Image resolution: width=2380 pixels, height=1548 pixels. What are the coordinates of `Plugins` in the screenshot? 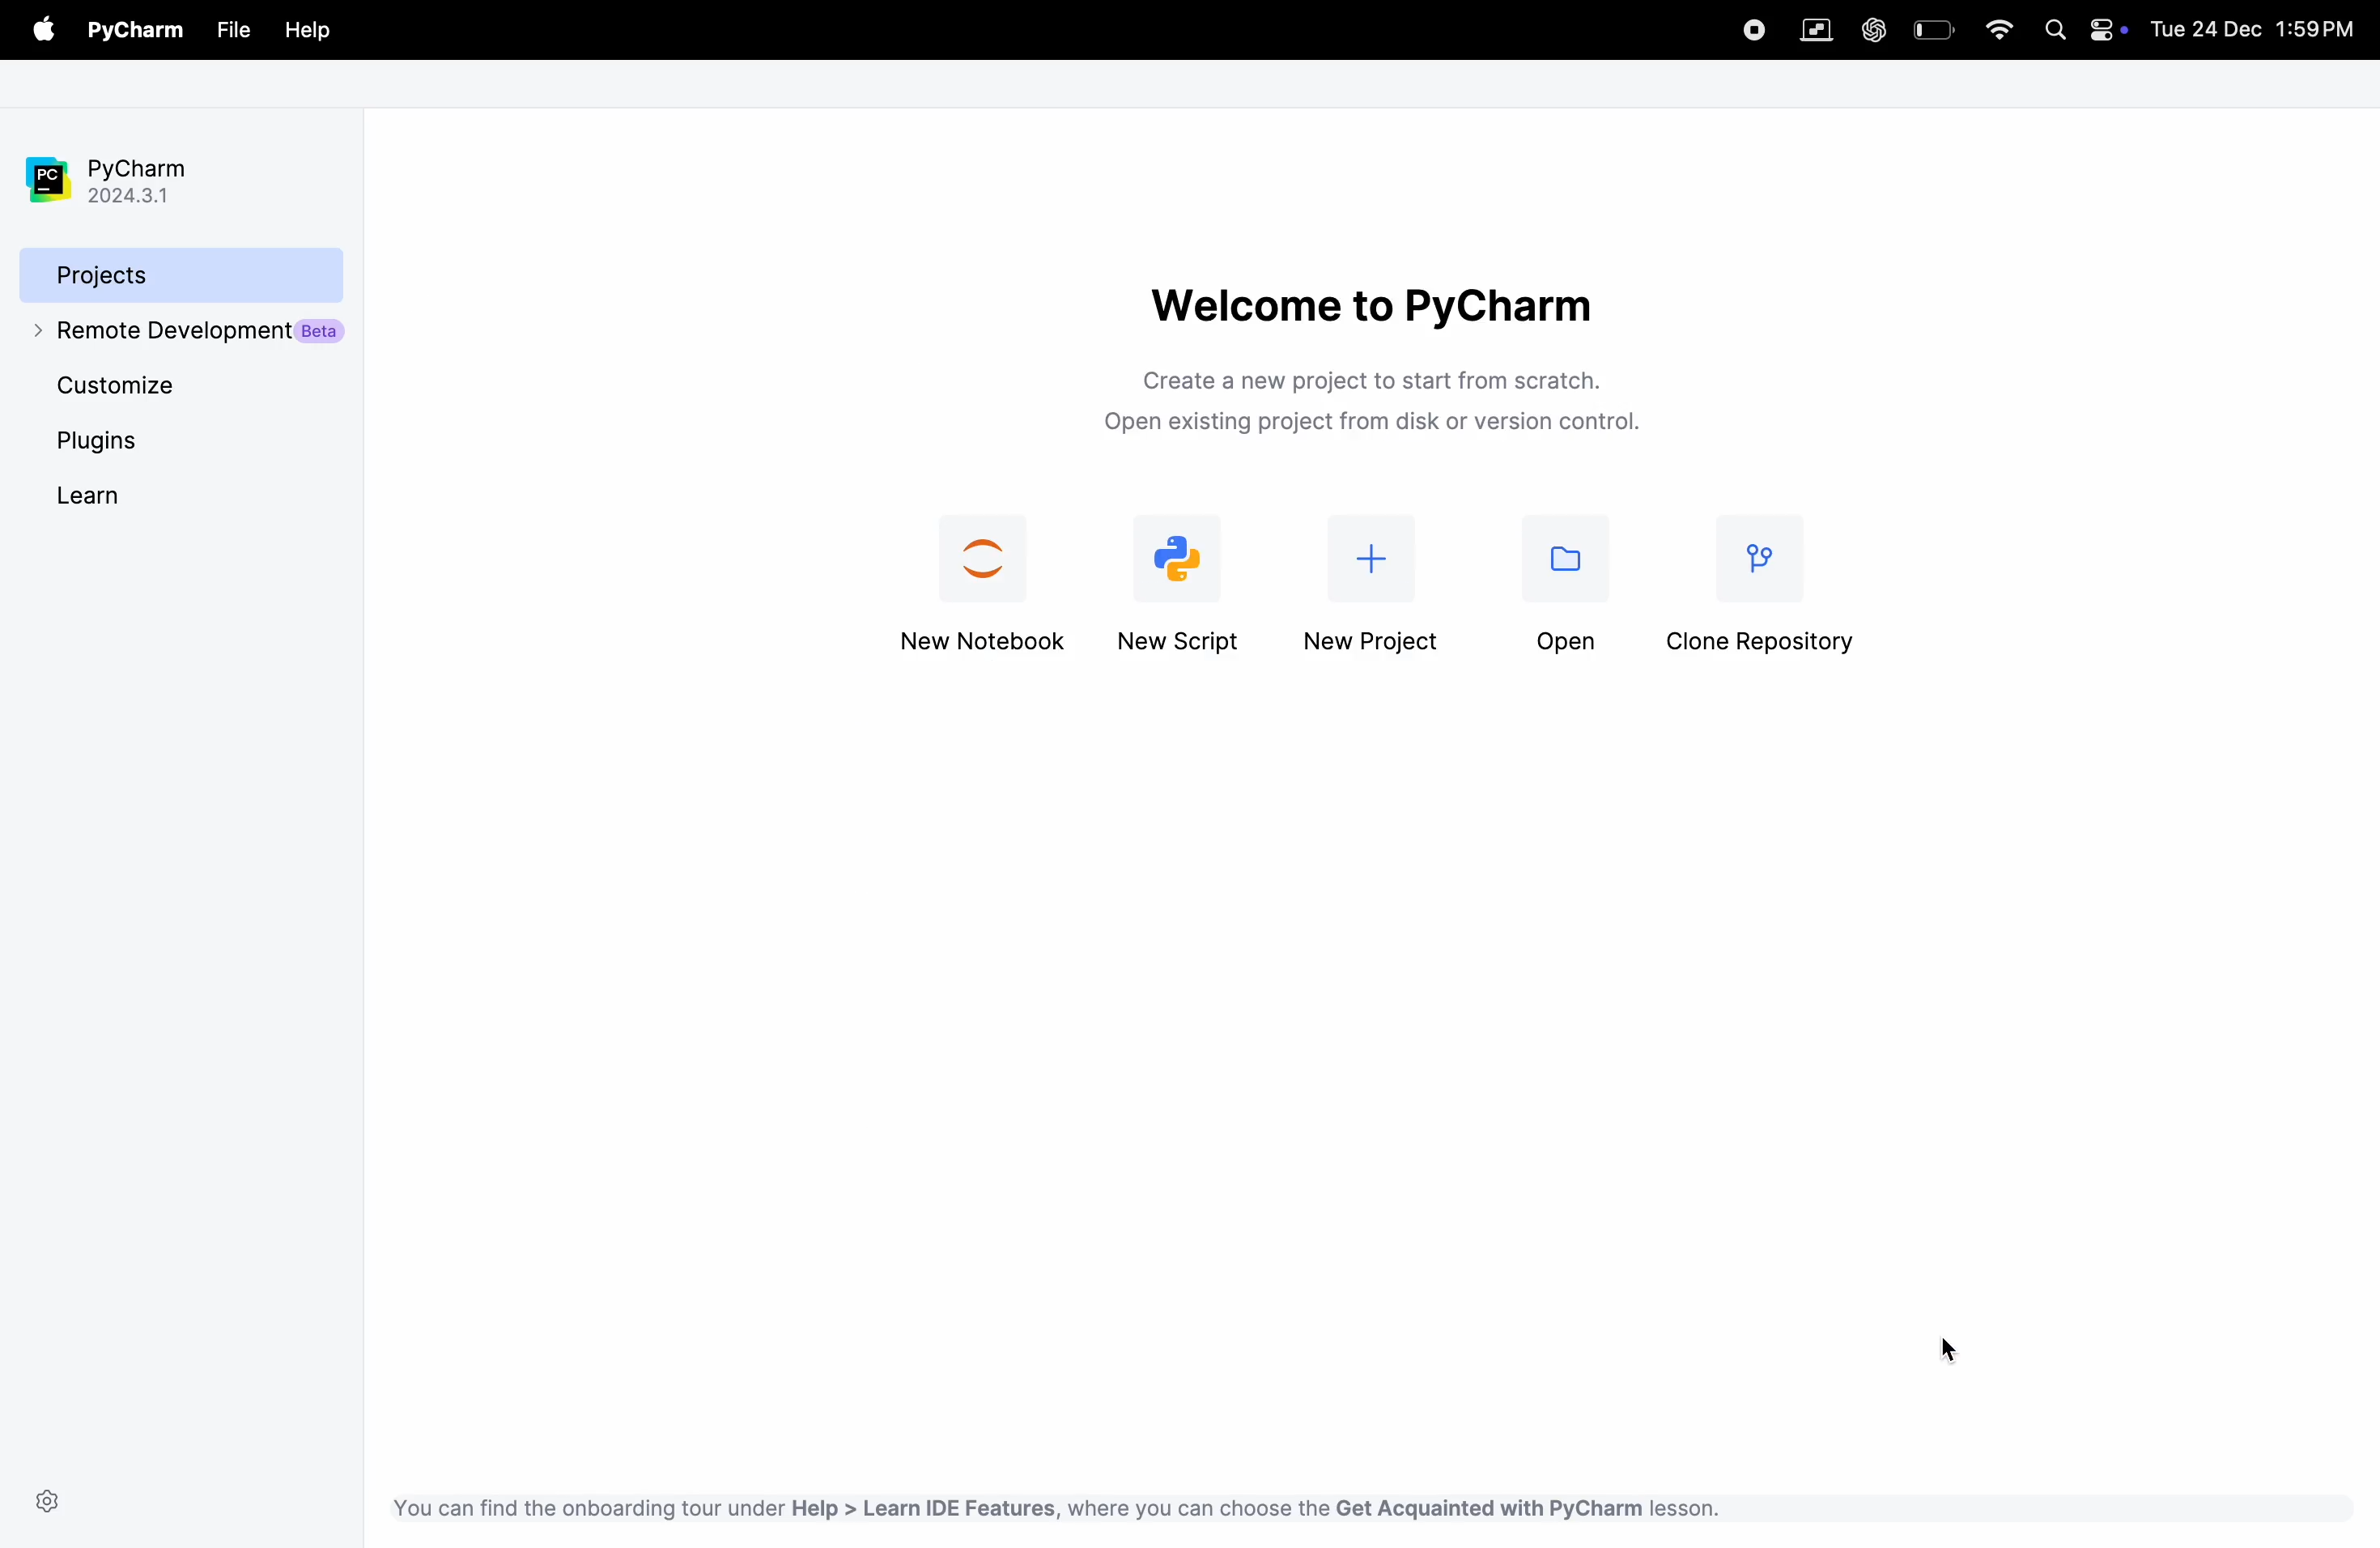 It's located at (103, 447).